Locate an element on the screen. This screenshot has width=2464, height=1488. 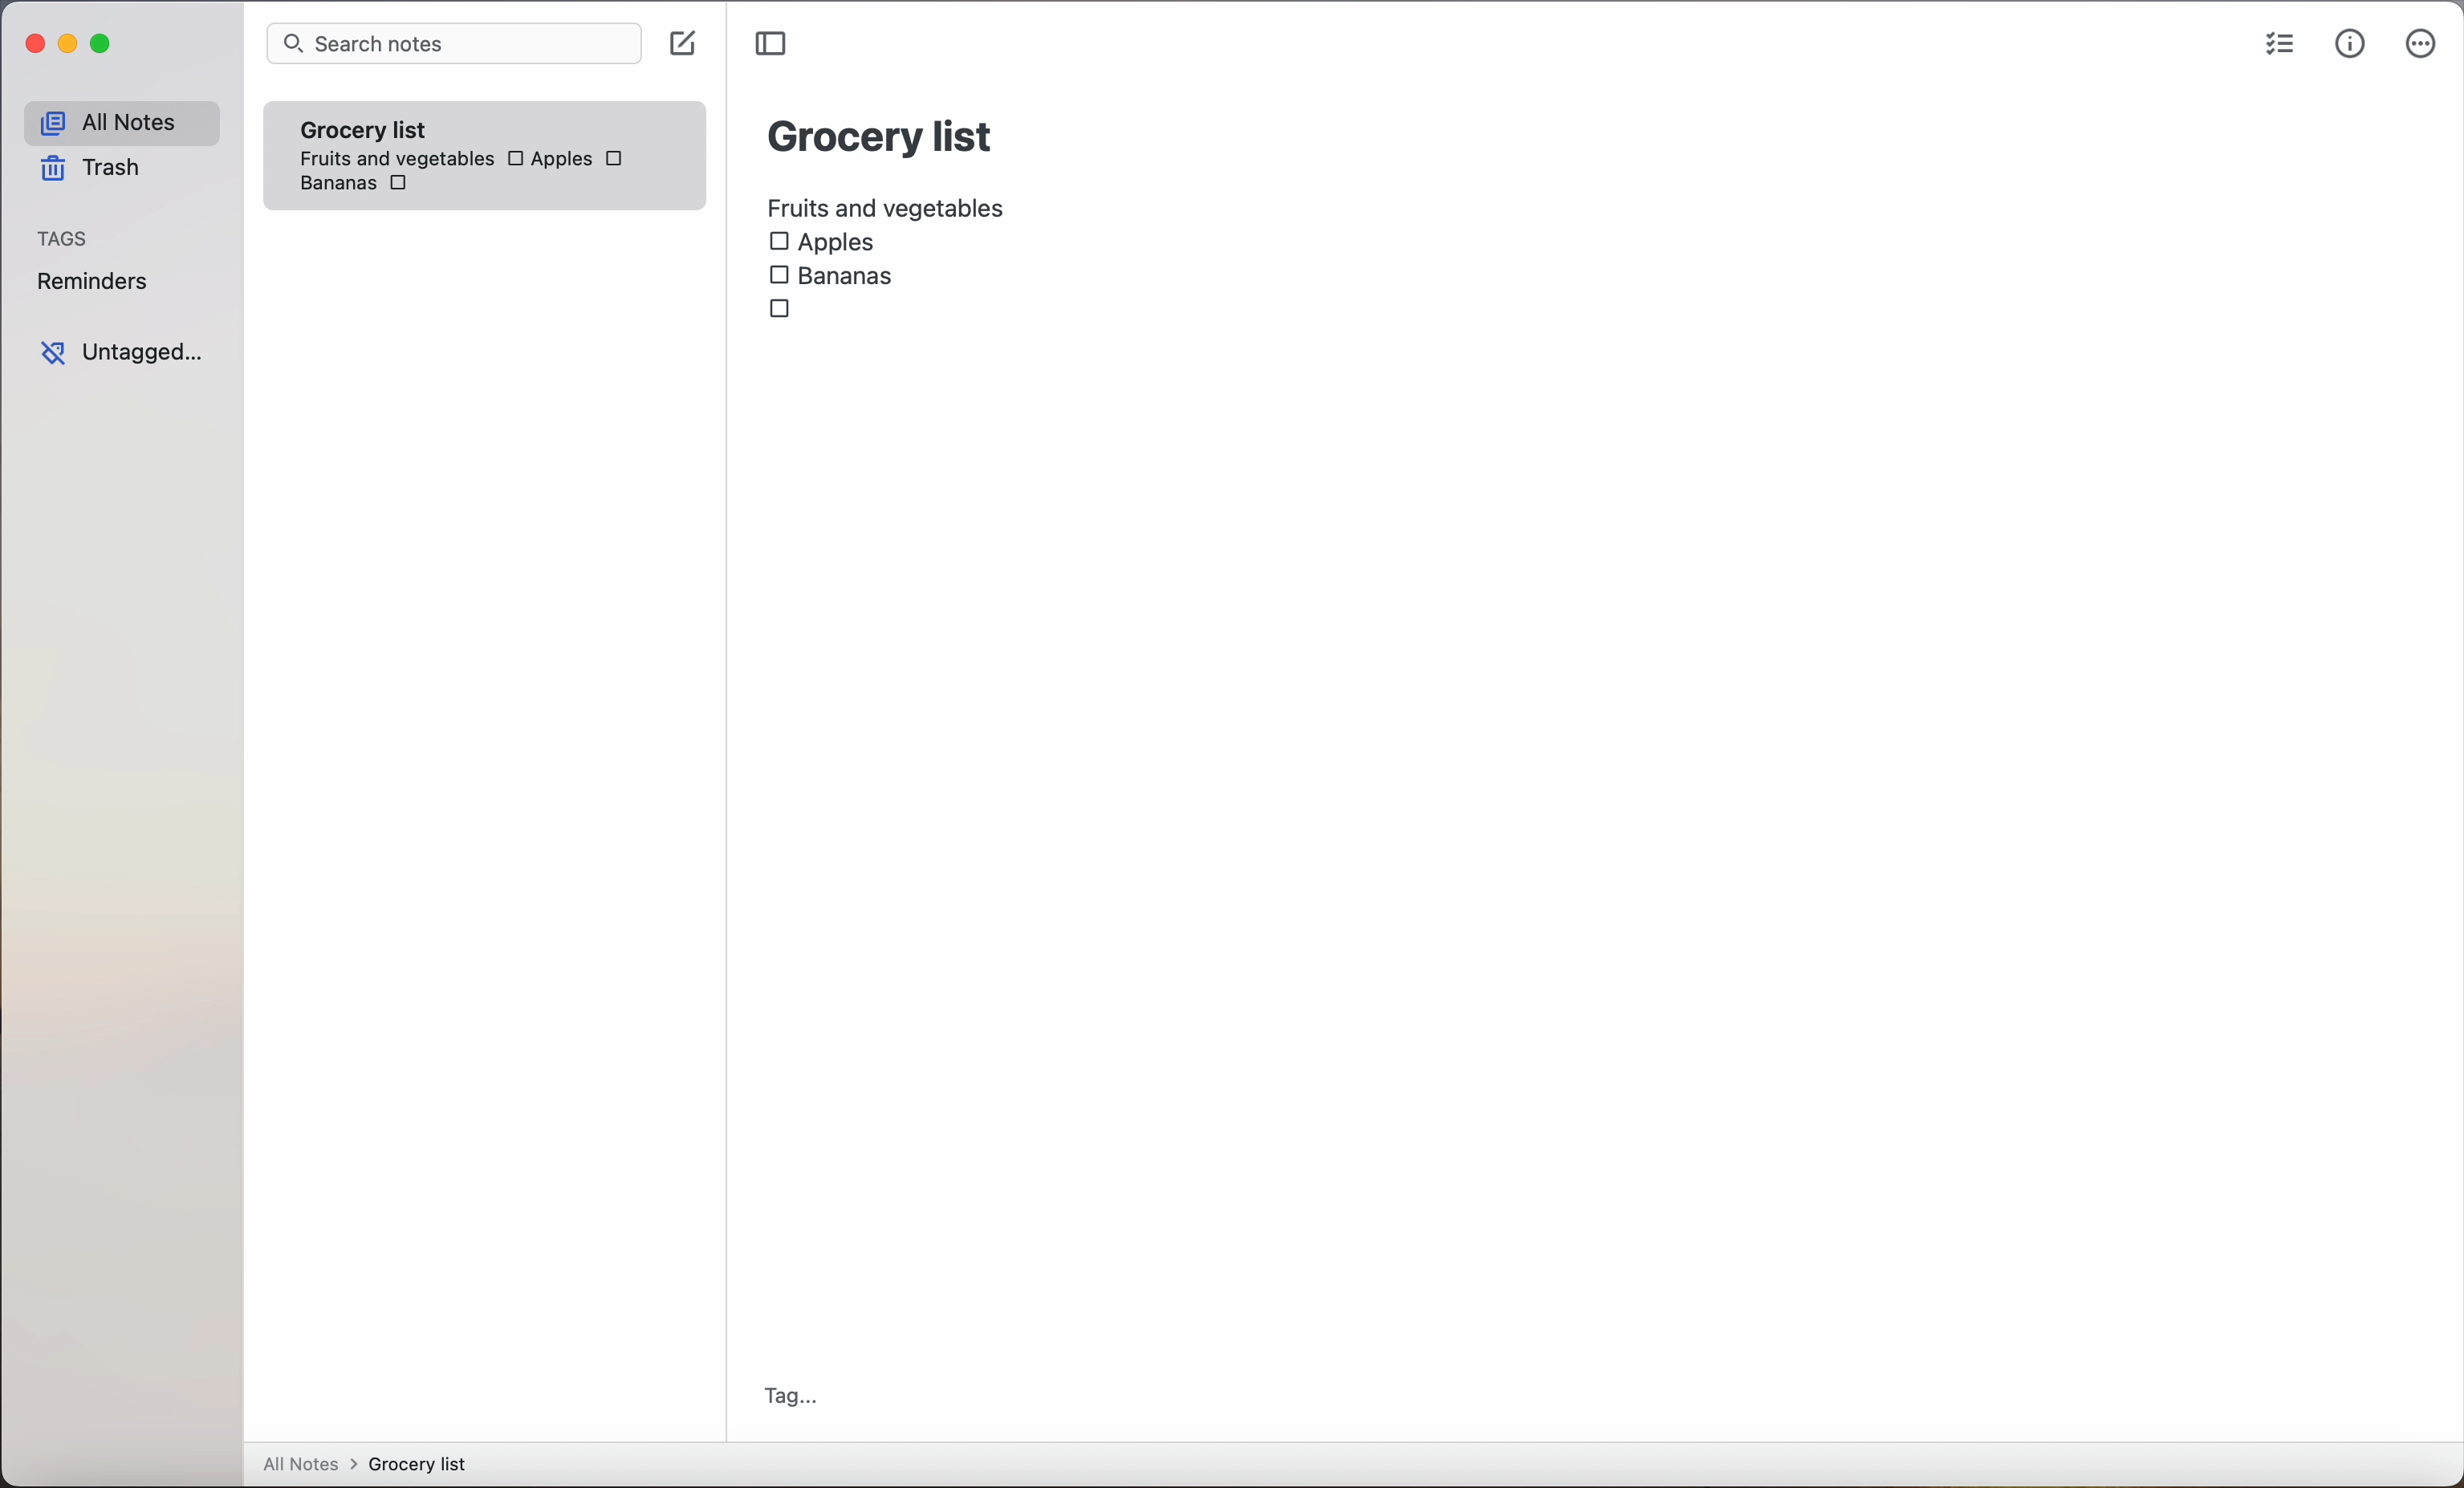
checkbox is located at coordinates (781, 313).